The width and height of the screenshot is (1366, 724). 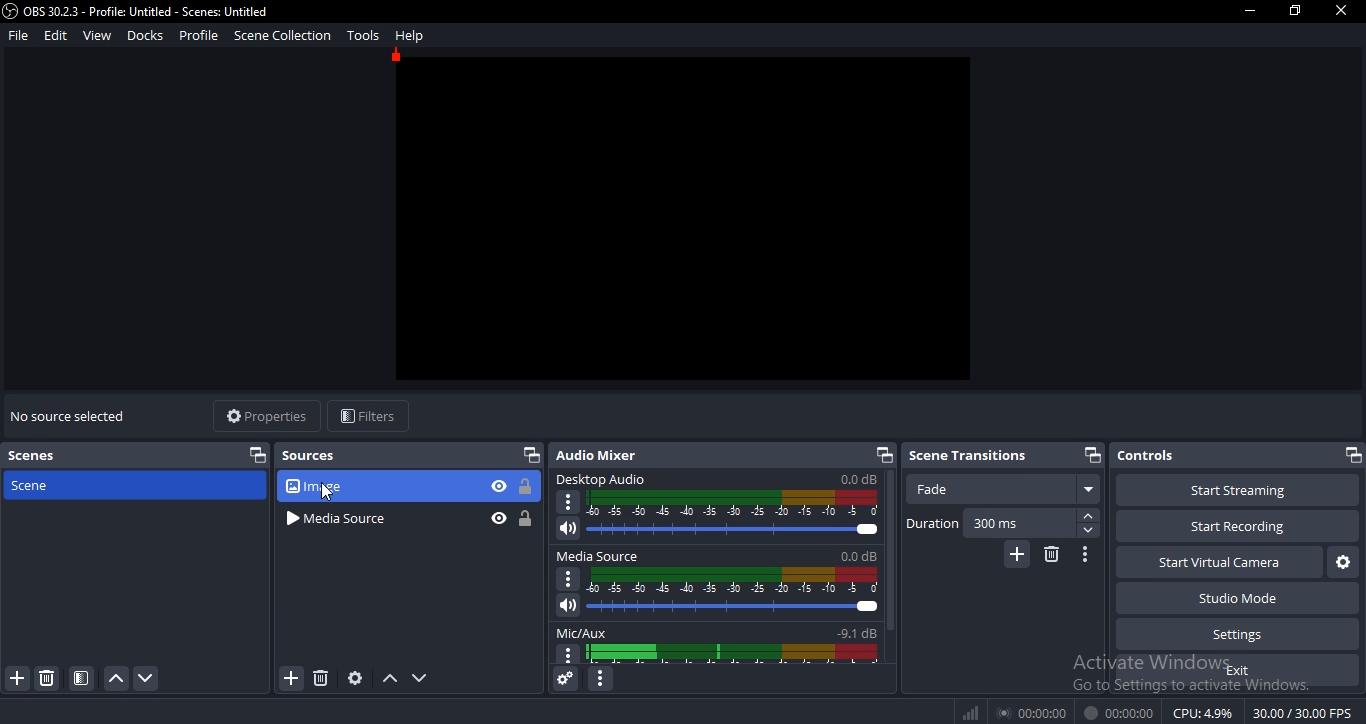 What do you see at coordinates (883, 455) in the screenshot?
I see `restore` at bounding box center [883, 455].